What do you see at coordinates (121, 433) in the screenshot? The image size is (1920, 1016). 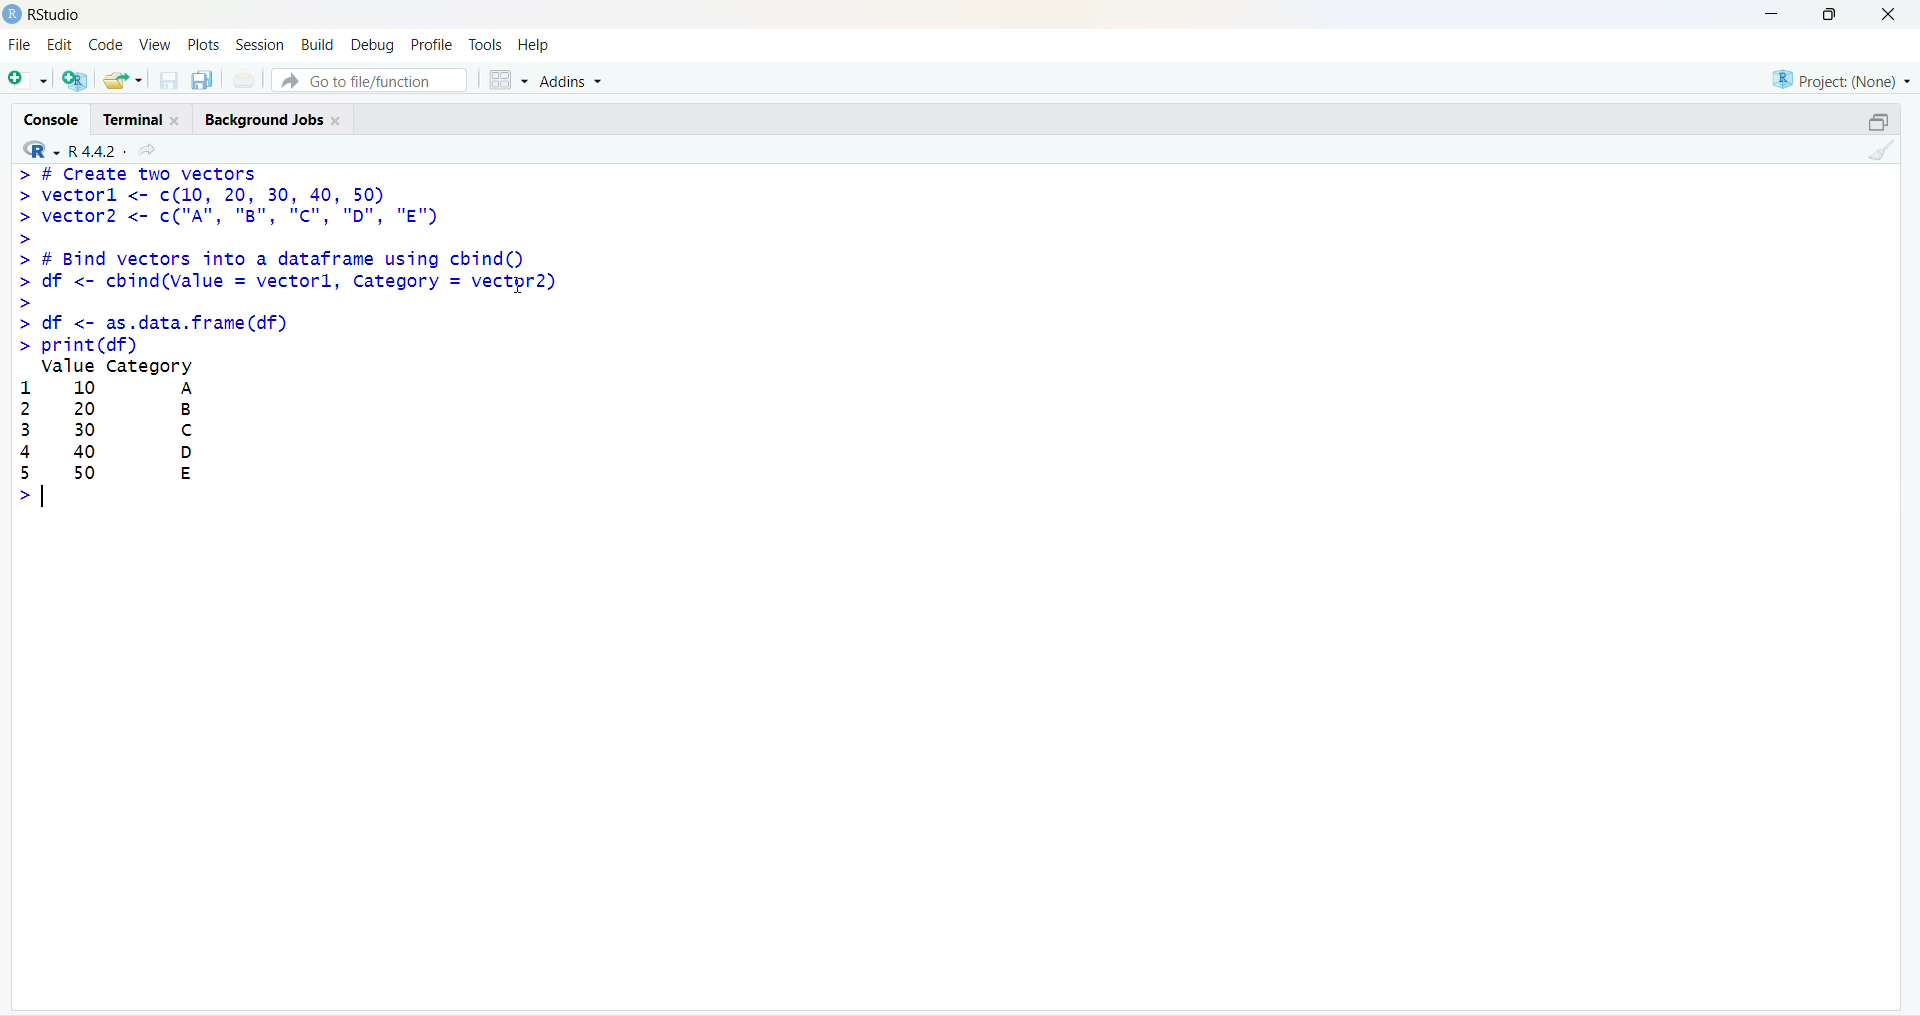 I see `Value Category 1 10 A 2 20 B 3 30 C 4 40 D 5 50 E` at bounding box center [121, 433].